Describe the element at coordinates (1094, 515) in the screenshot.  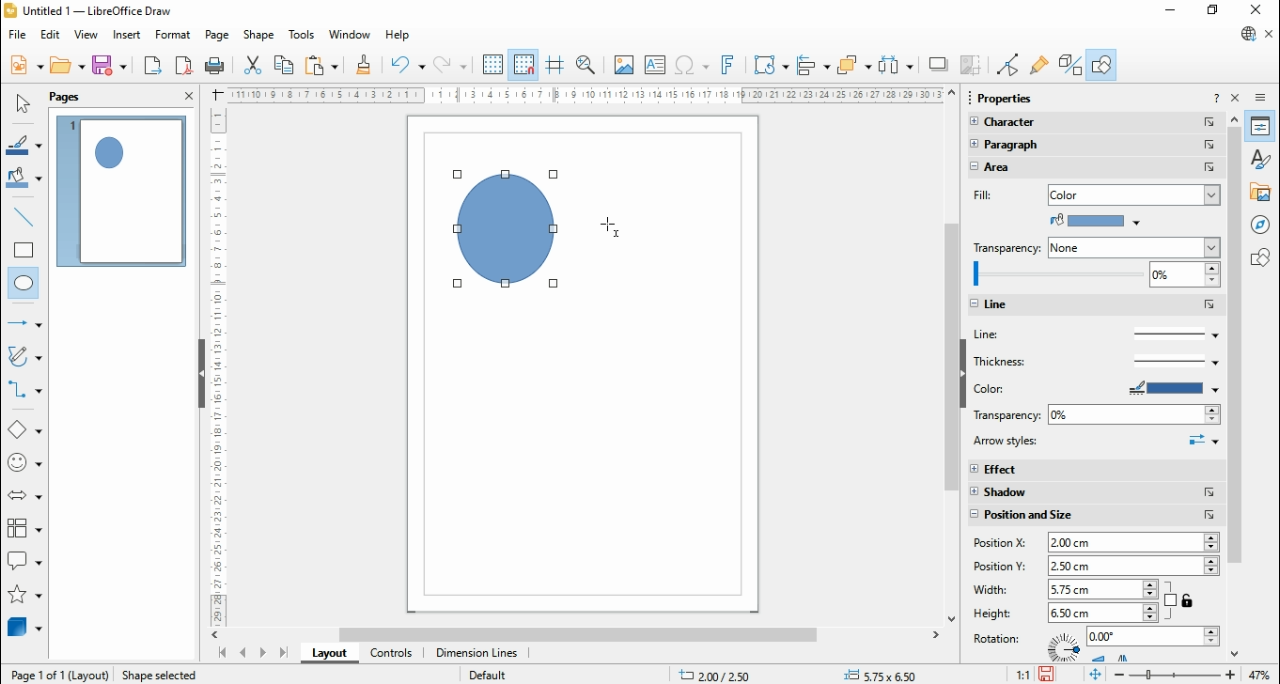
I see `position and size` at that location.